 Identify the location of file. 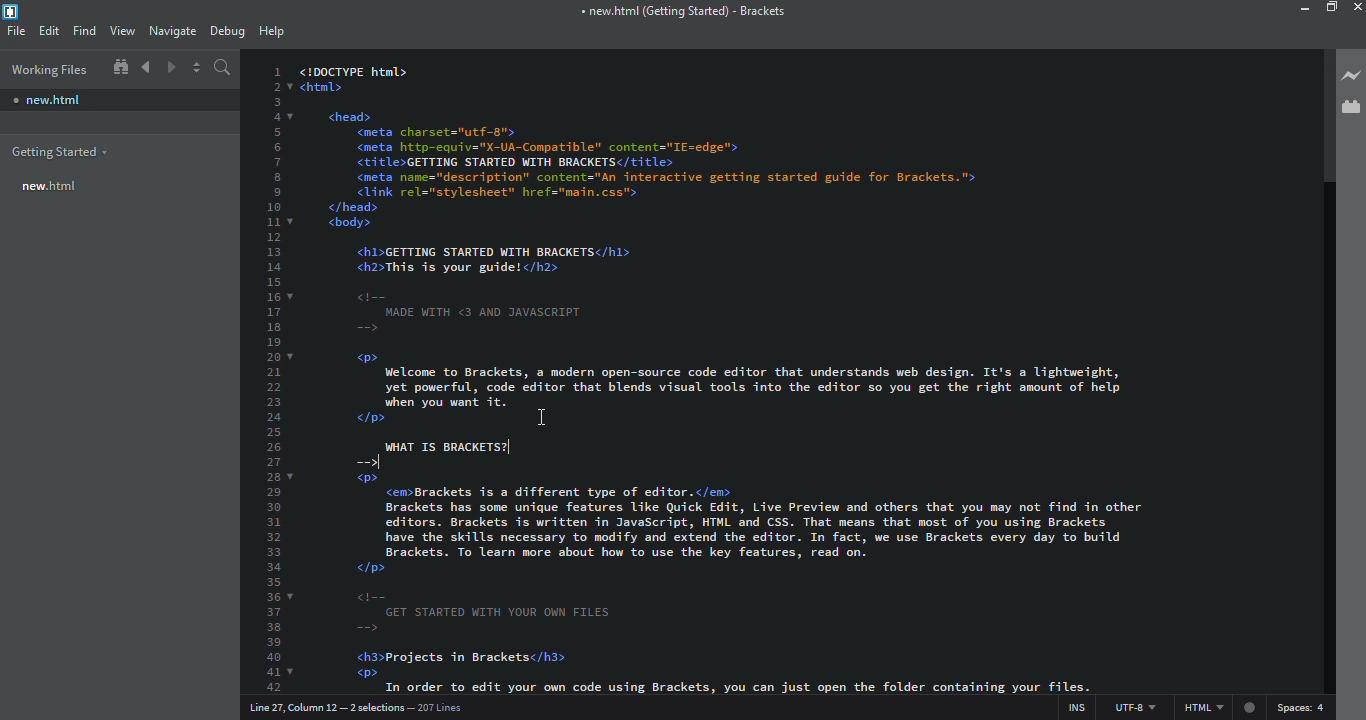
(17, 31).